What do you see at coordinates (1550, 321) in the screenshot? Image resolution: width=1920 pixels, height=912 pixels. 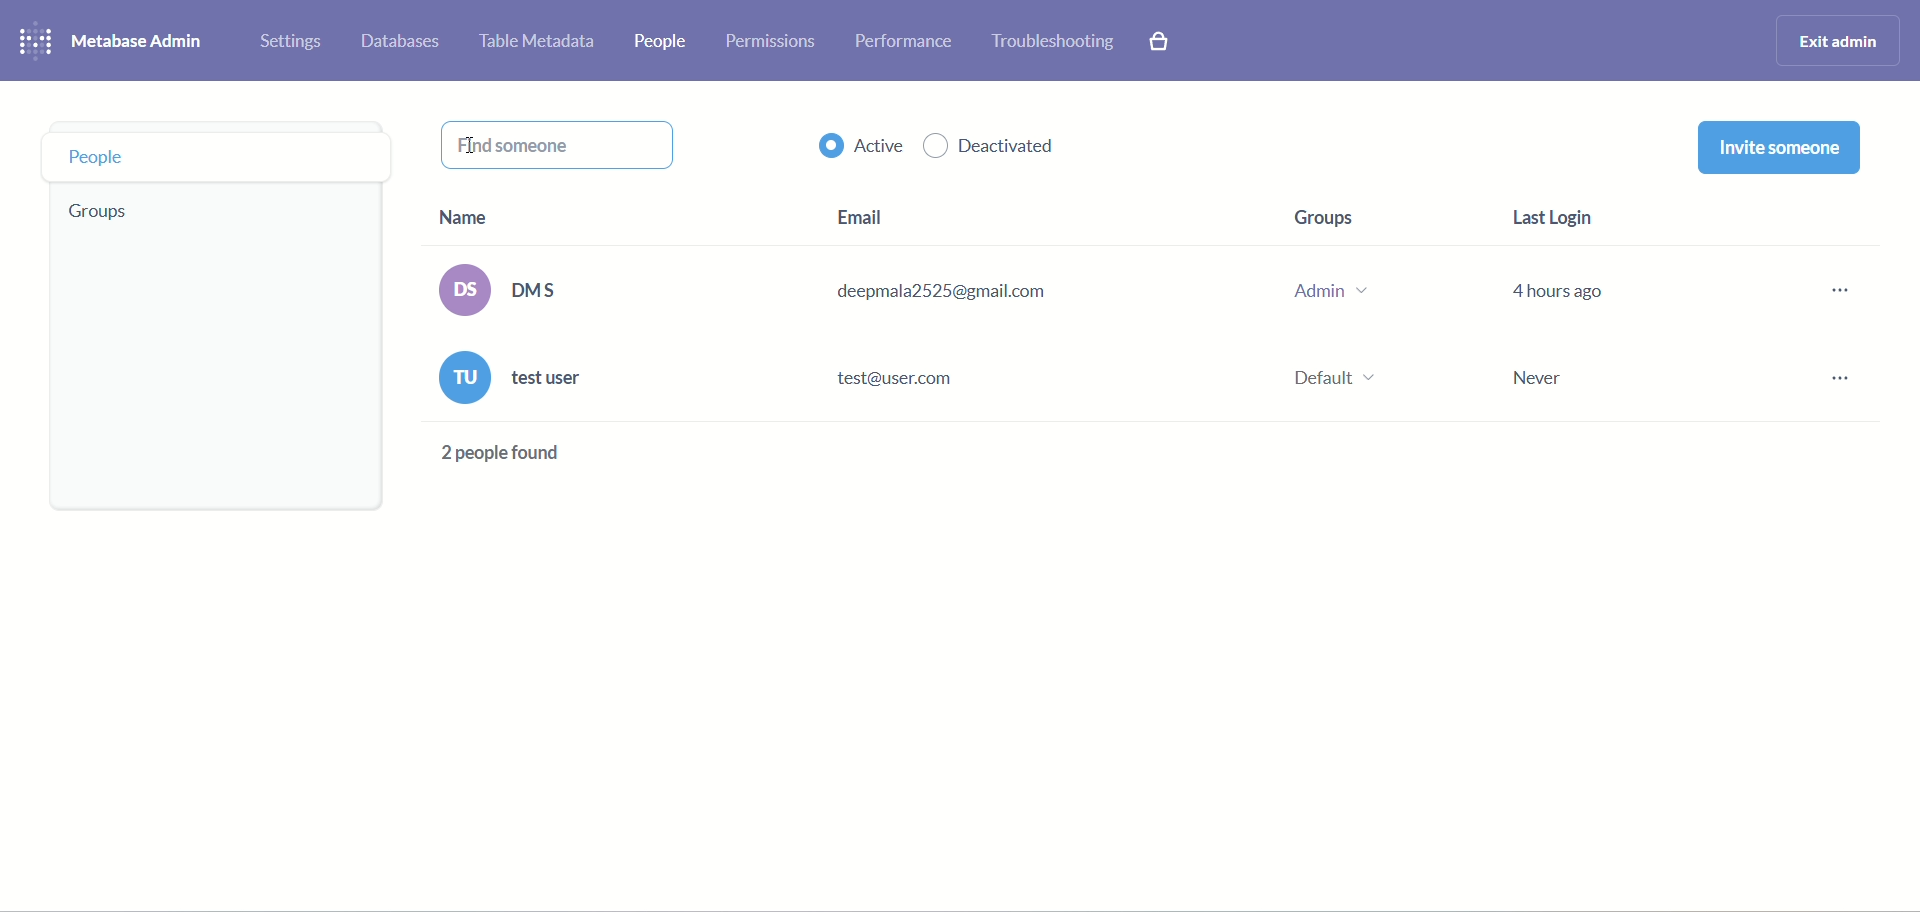 I see `last login` at bounding box center [1550, 321].